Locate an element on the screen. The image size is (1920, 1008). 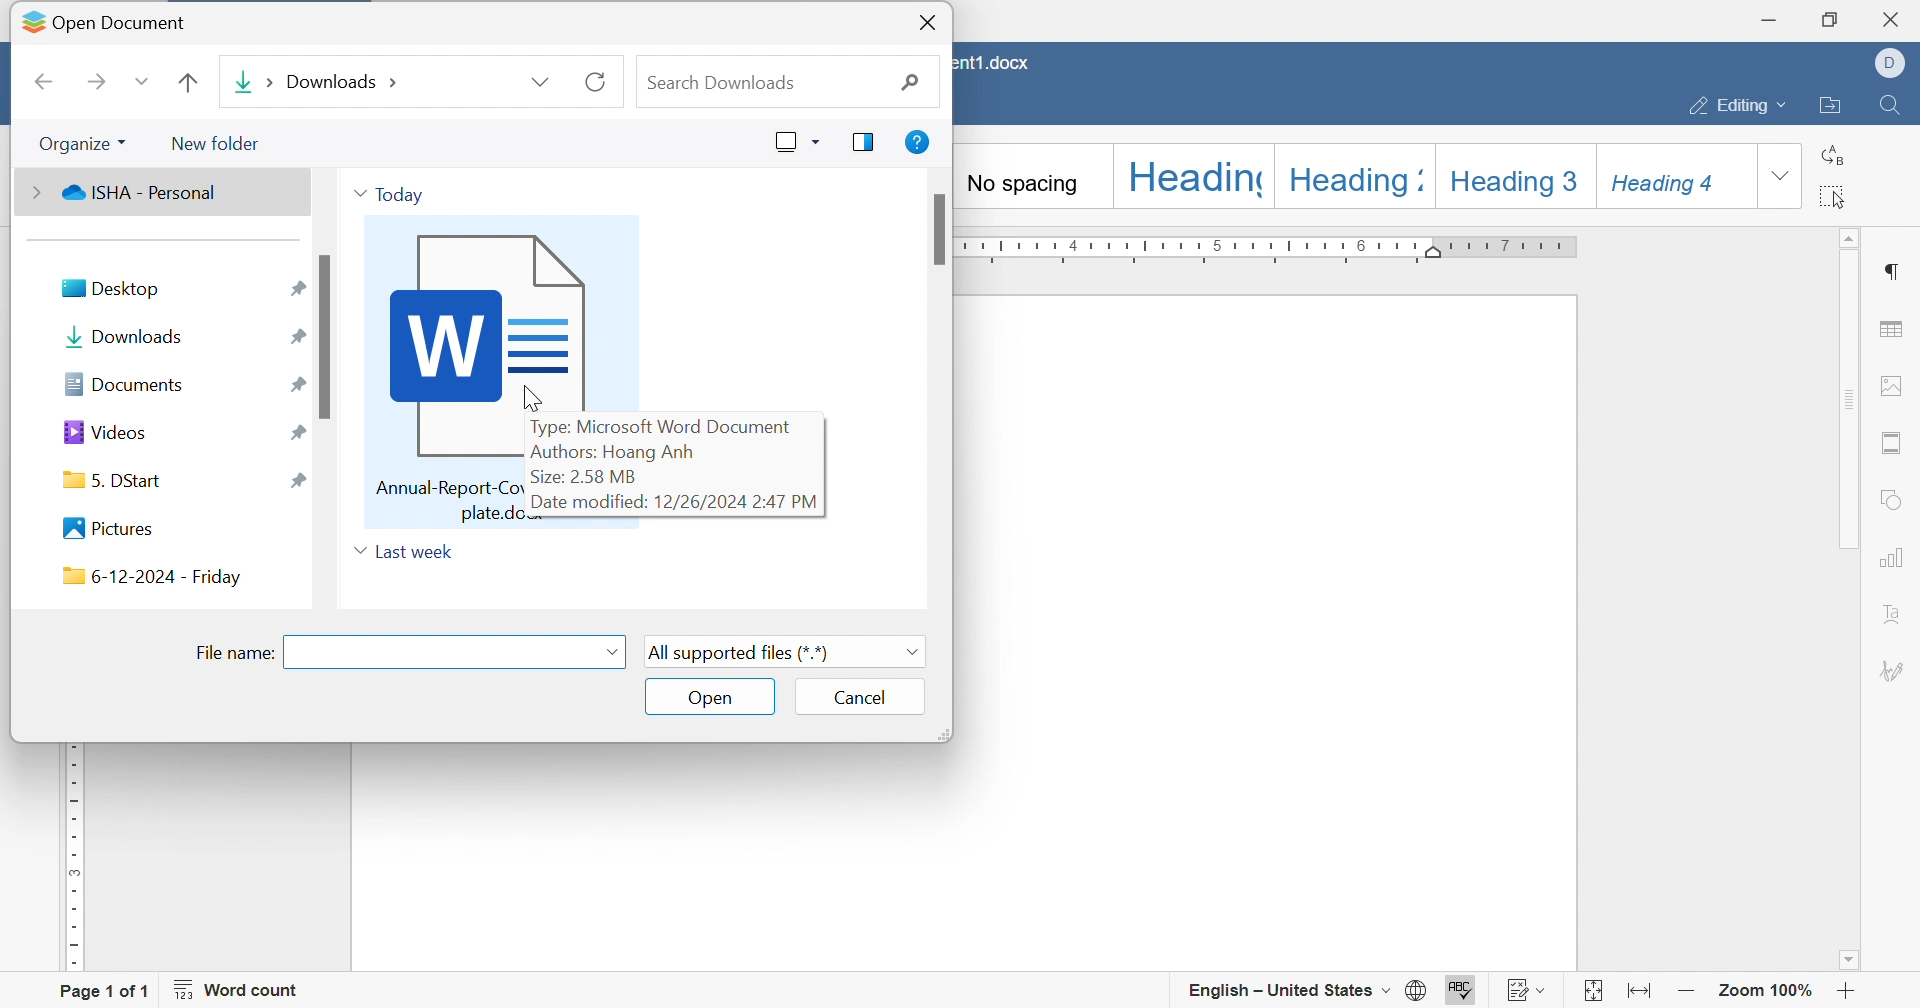
slider is located at coordinates (329, 337).